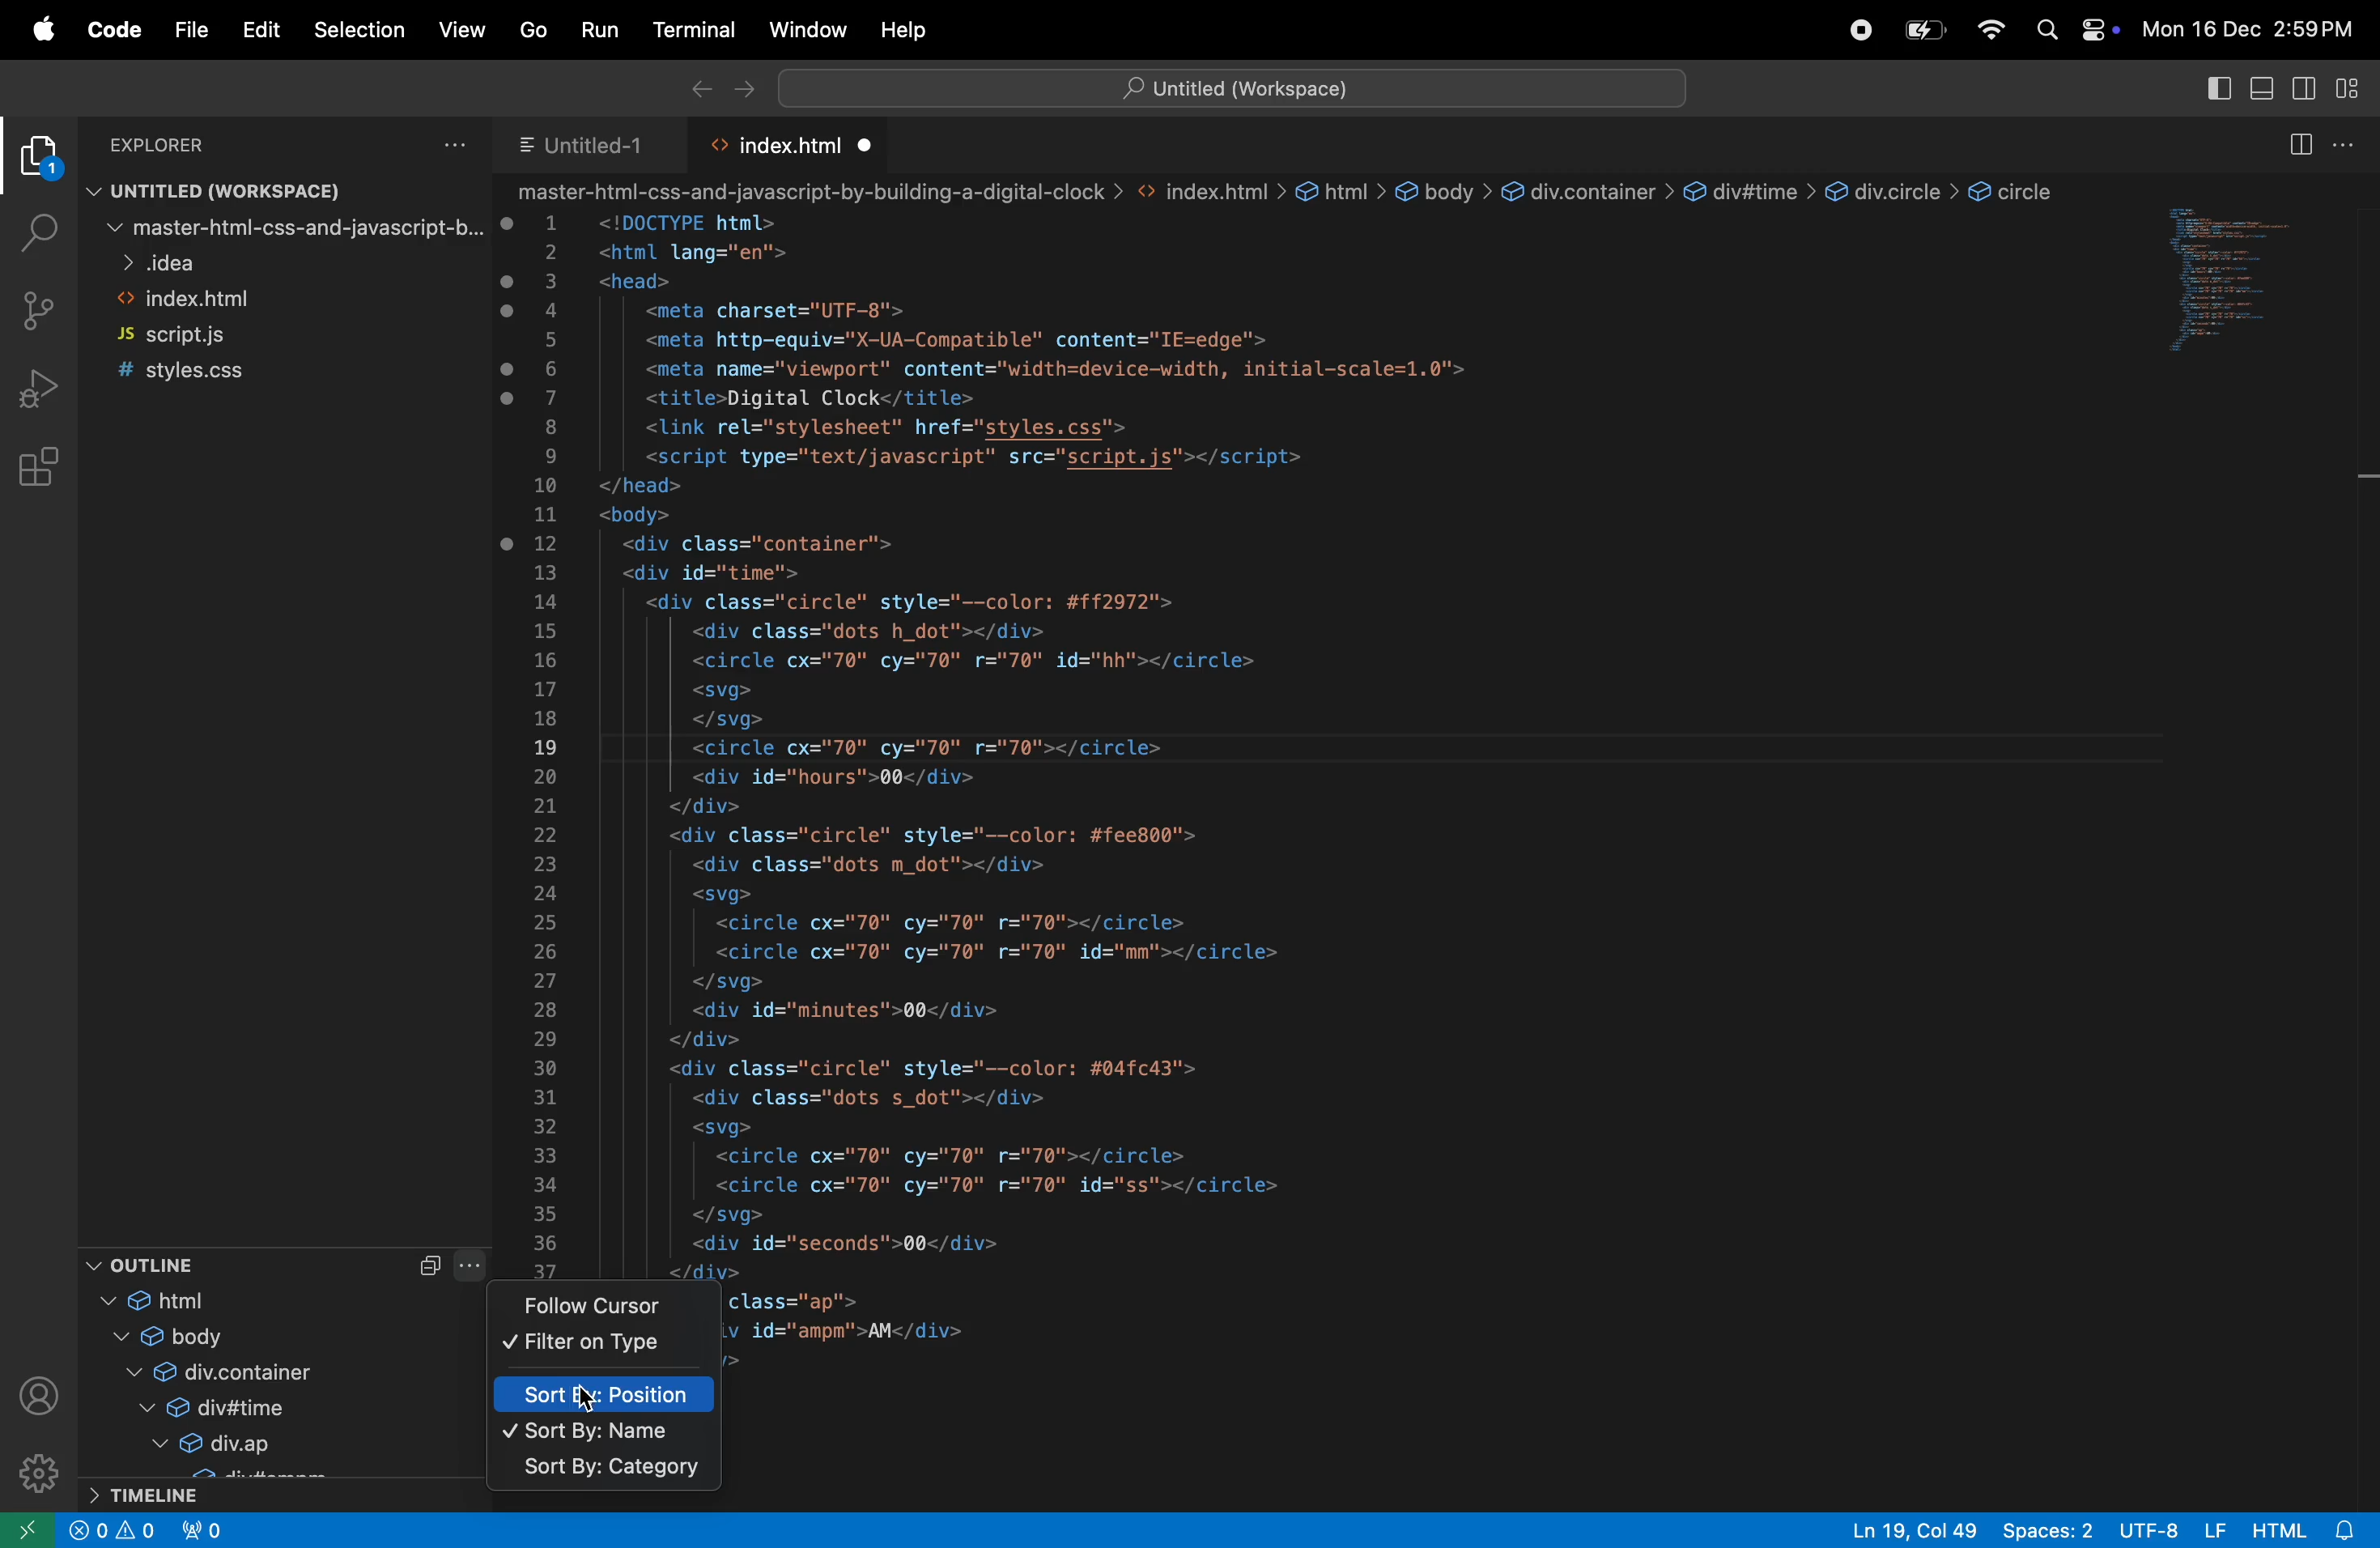 This screenshot has width=2380, height=1548. What do you see at coordinates (1921, 29) in the screenshot?
I see `battery` at bounding box center [1921, 29].